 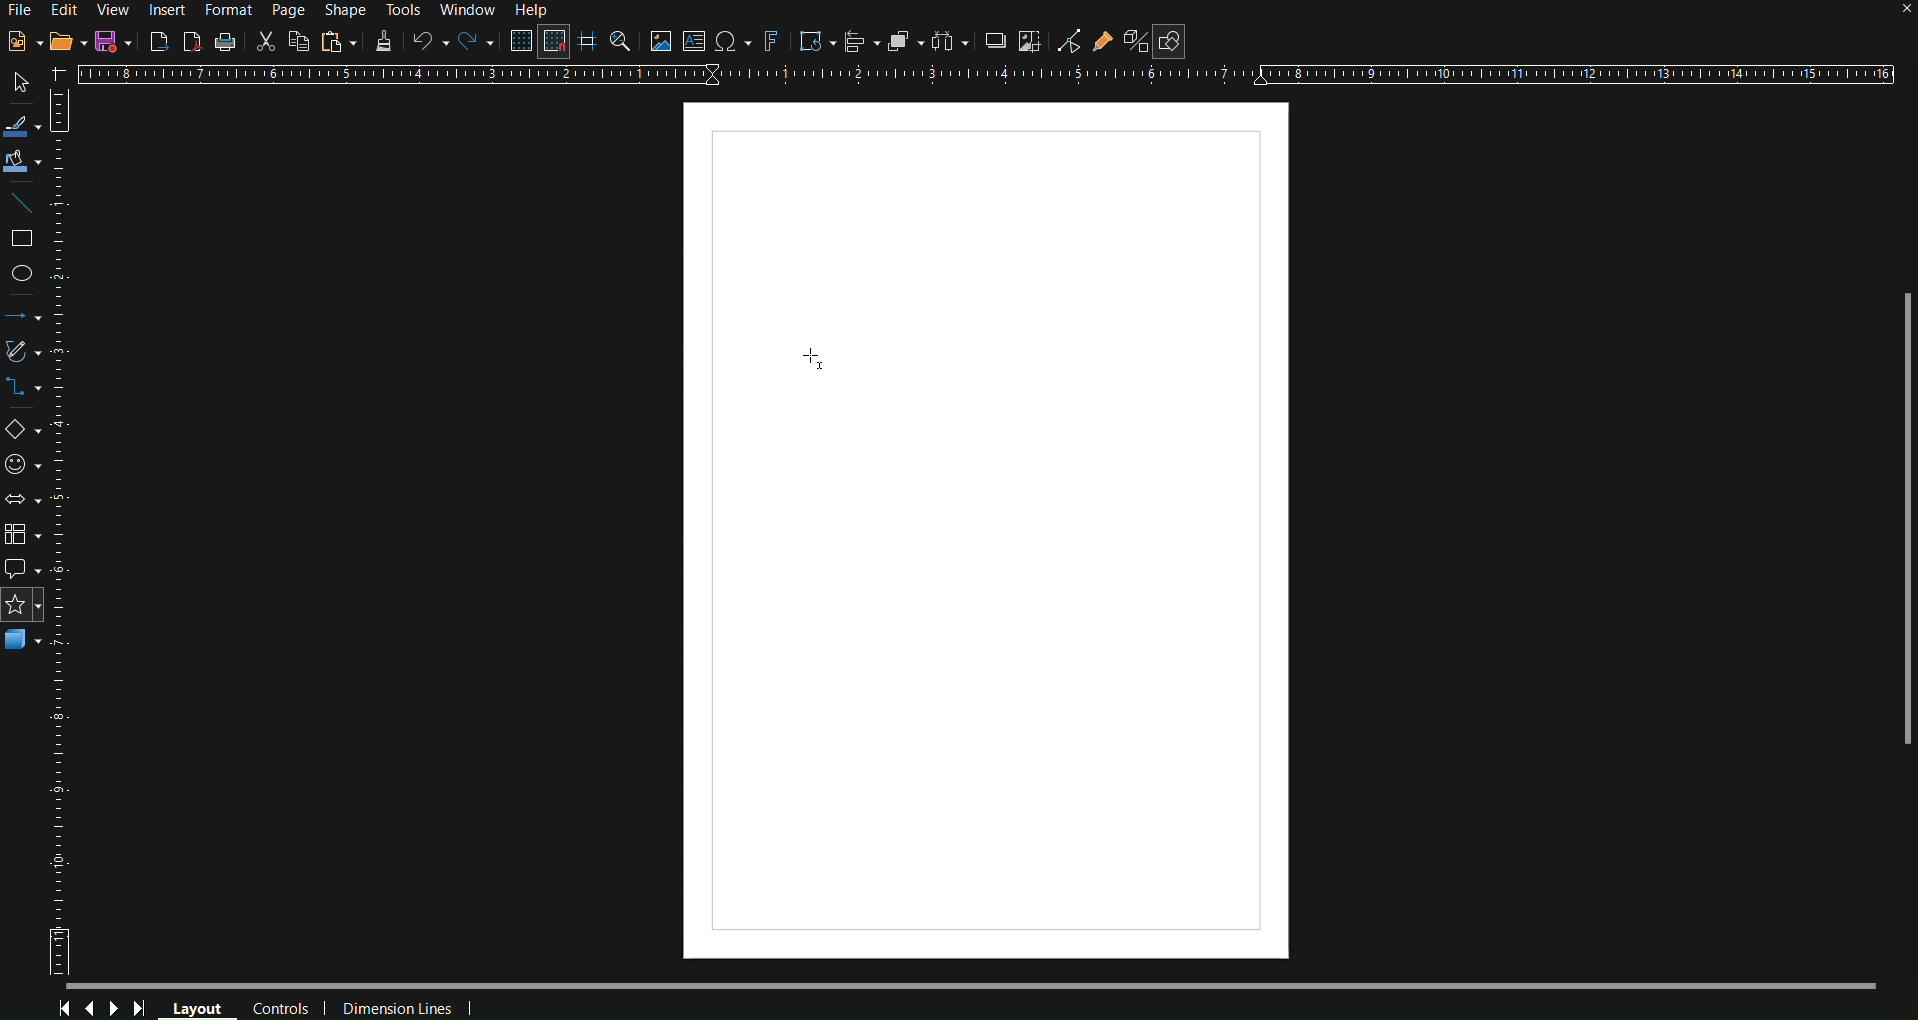 I want to click on Cut, so click(x=263, y=41).